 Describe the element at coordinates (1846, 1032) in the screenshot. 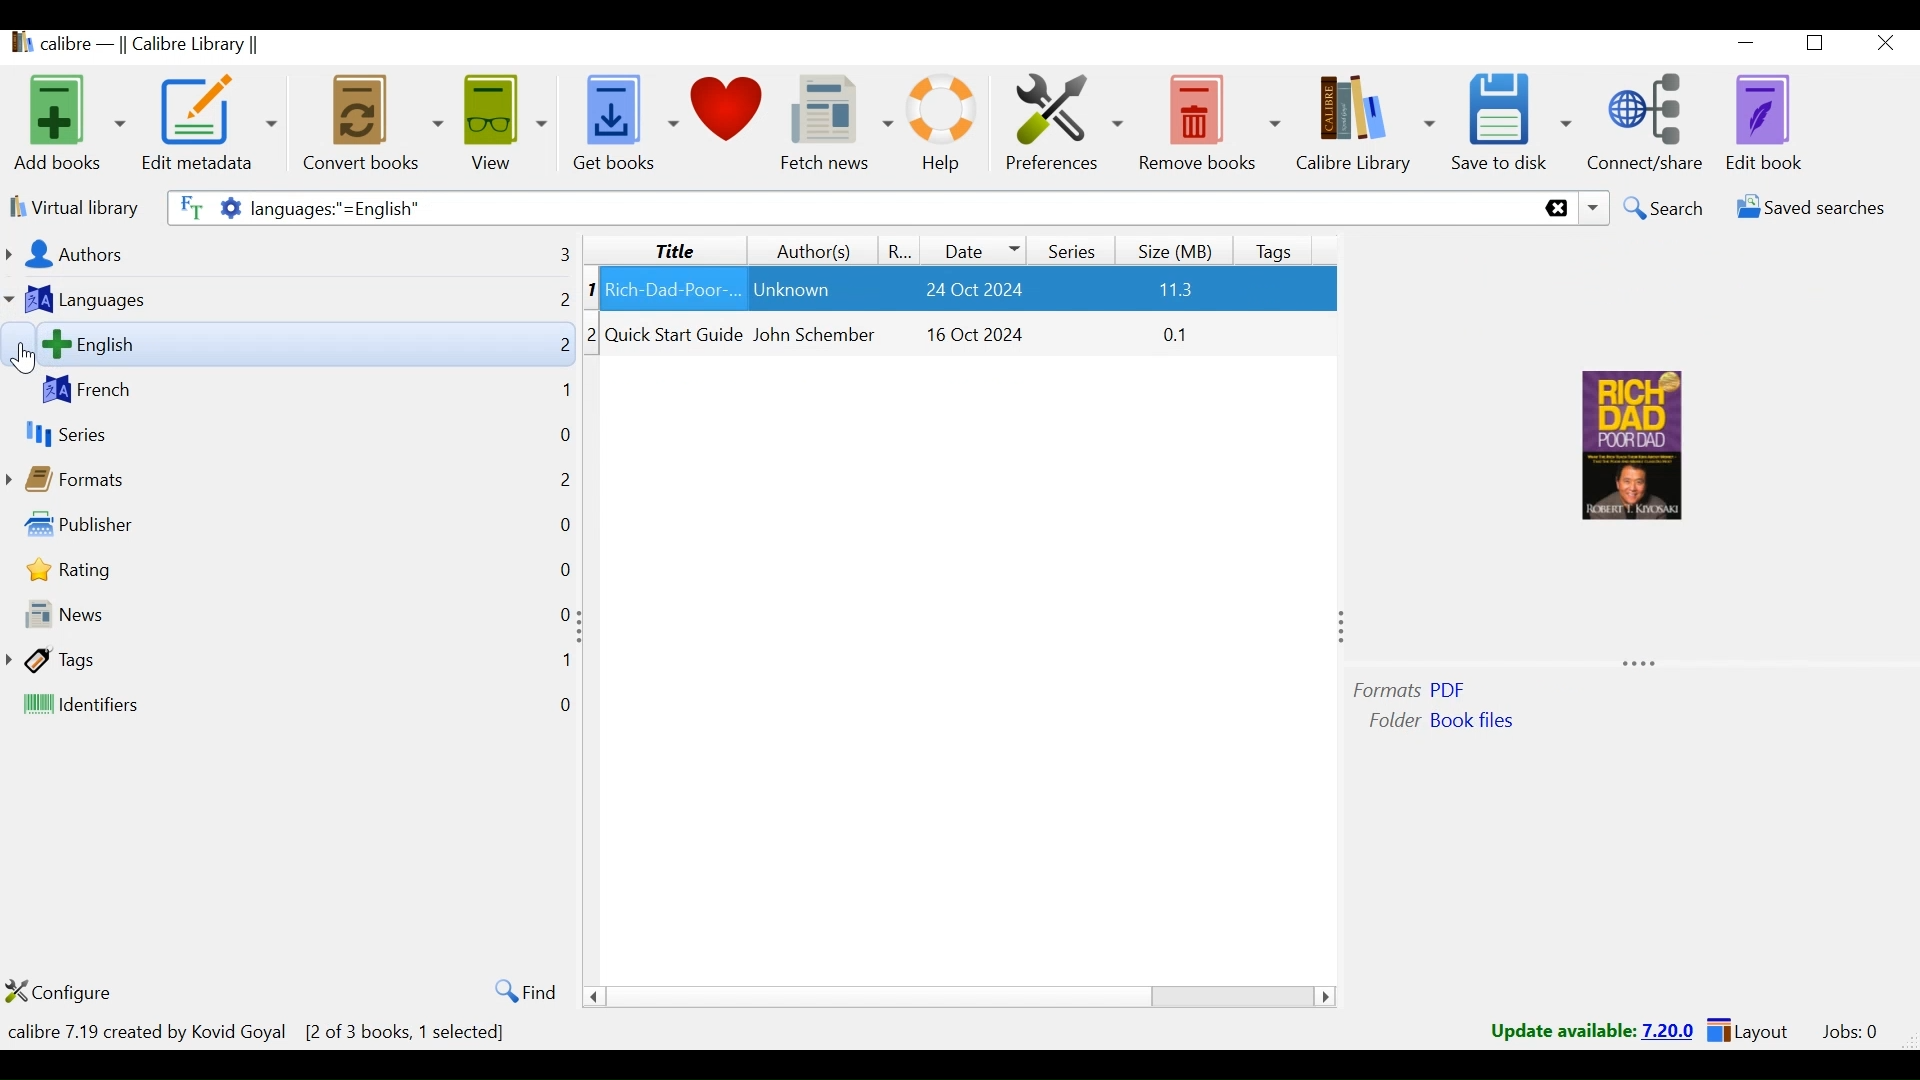

I see `Jobs: 0` at that location.